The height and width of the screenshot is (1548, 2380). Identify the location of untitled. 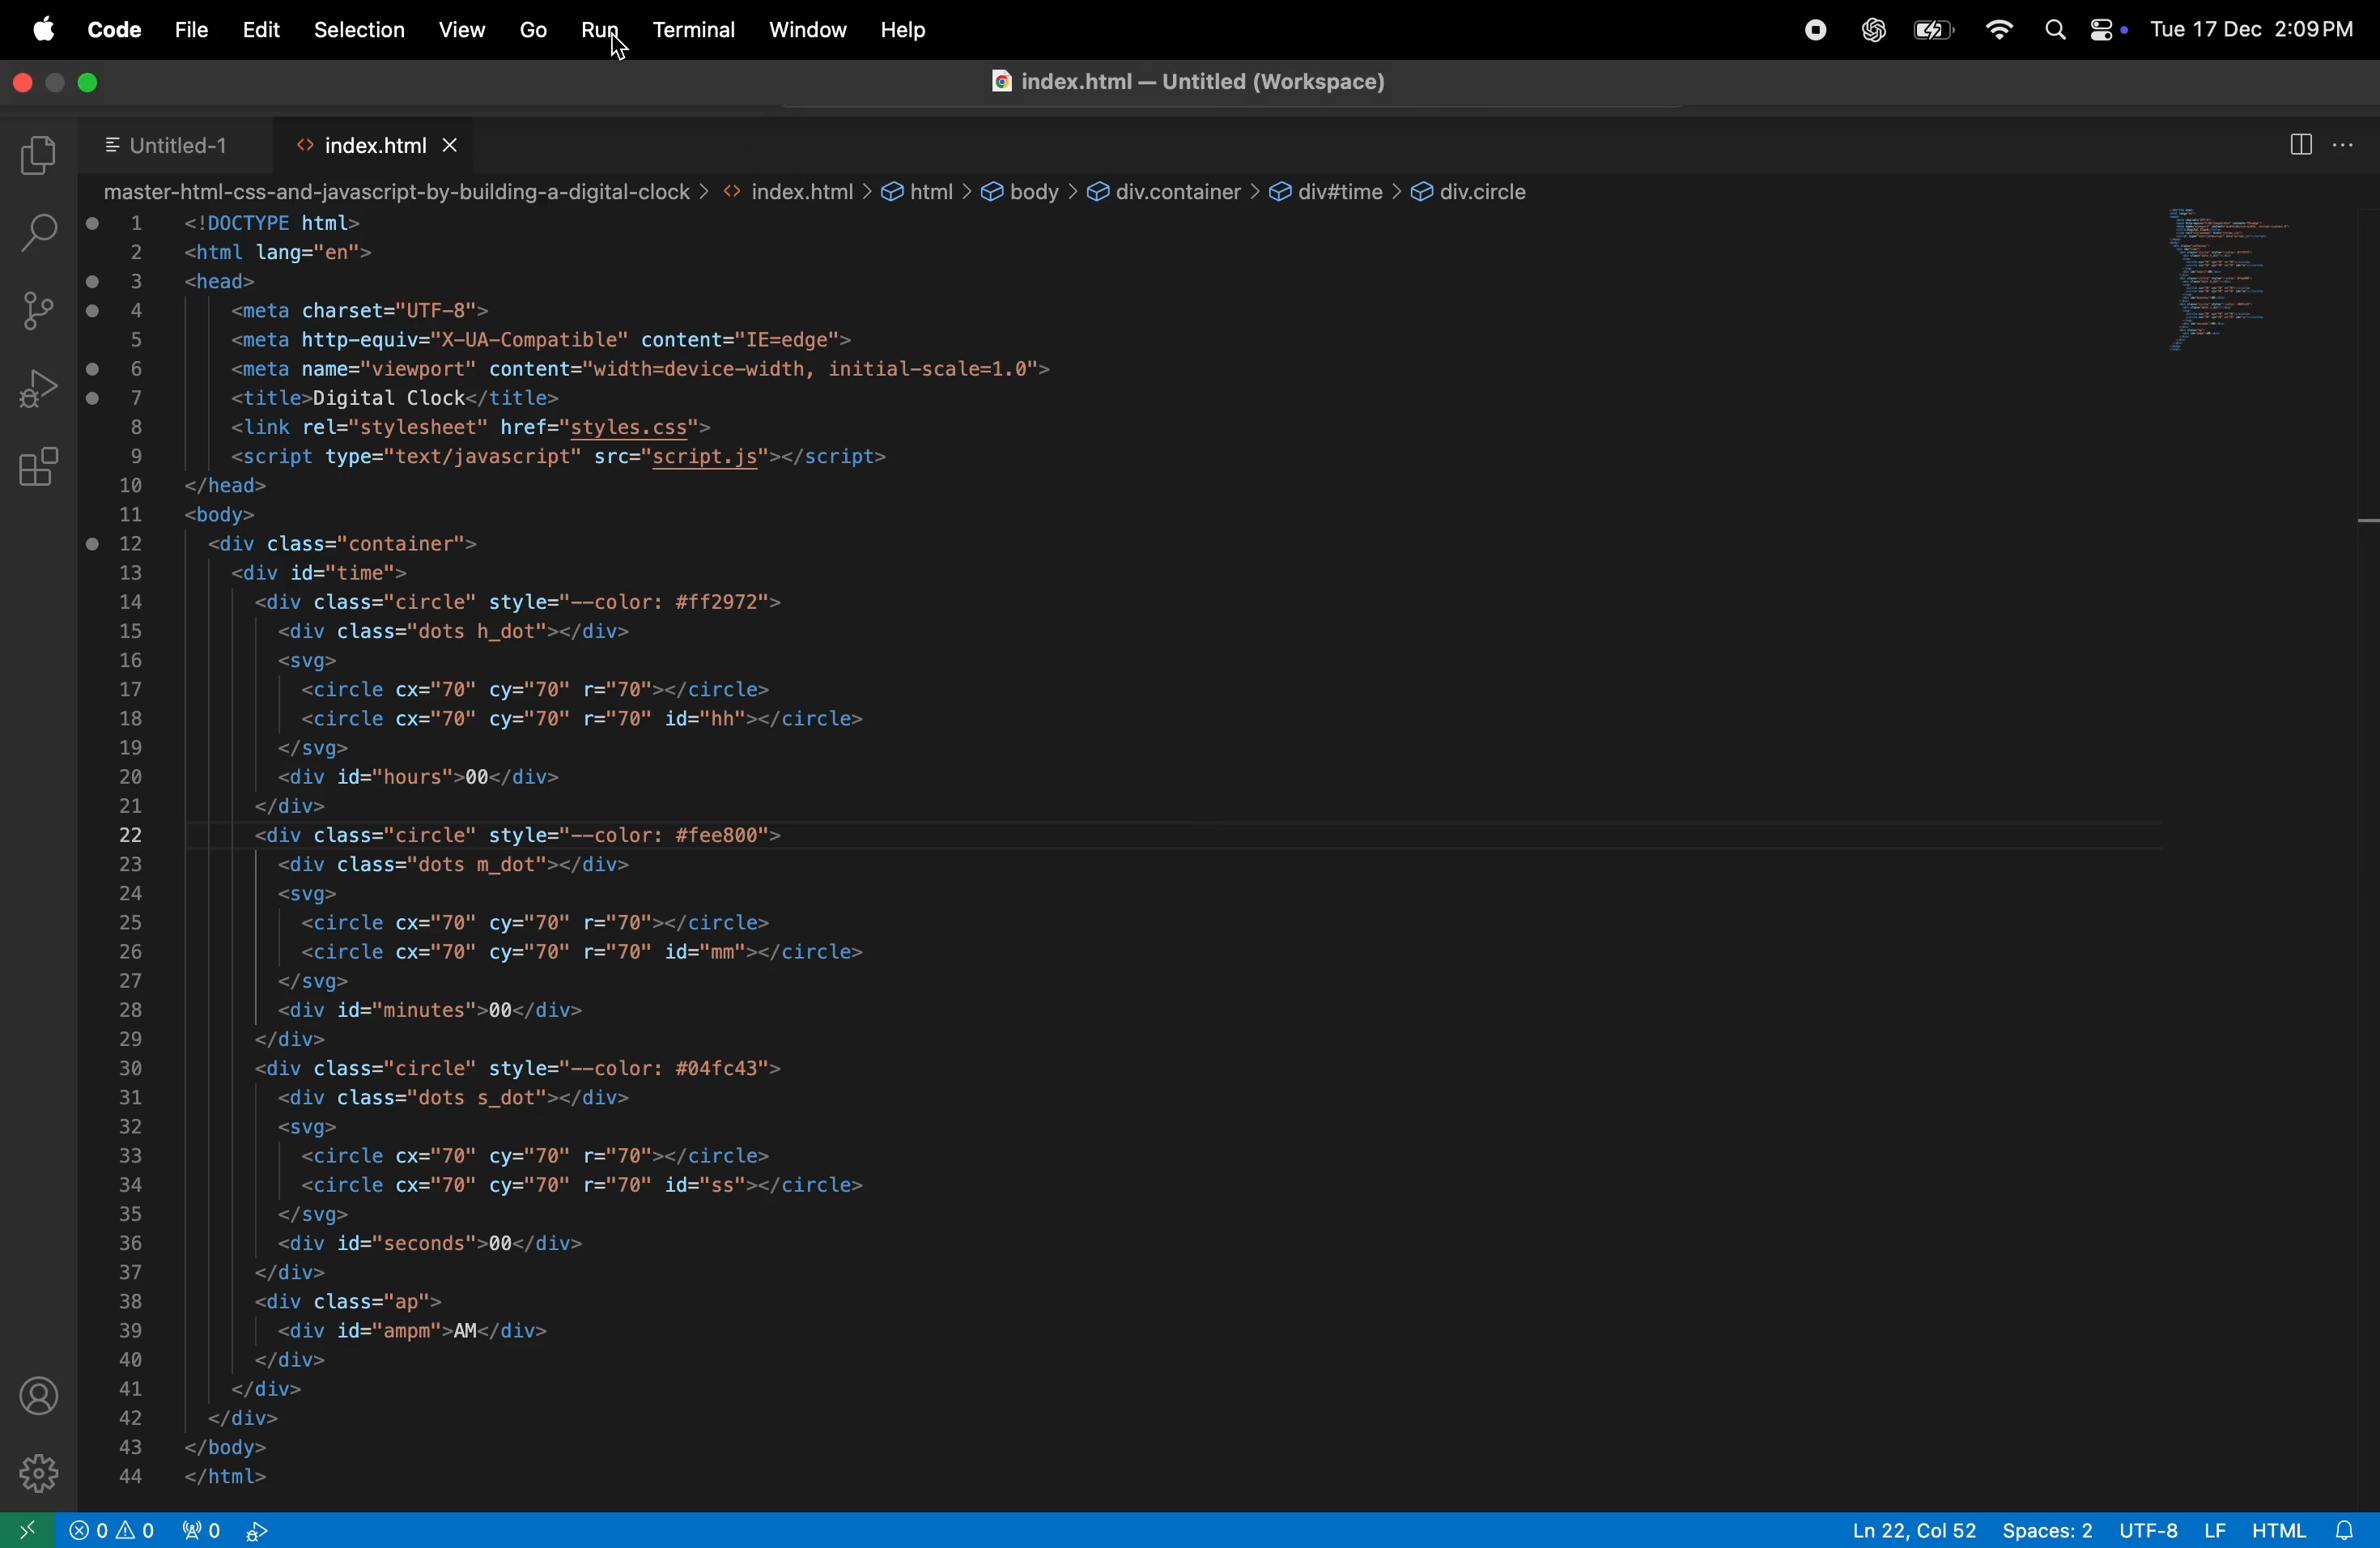
(169, 142).